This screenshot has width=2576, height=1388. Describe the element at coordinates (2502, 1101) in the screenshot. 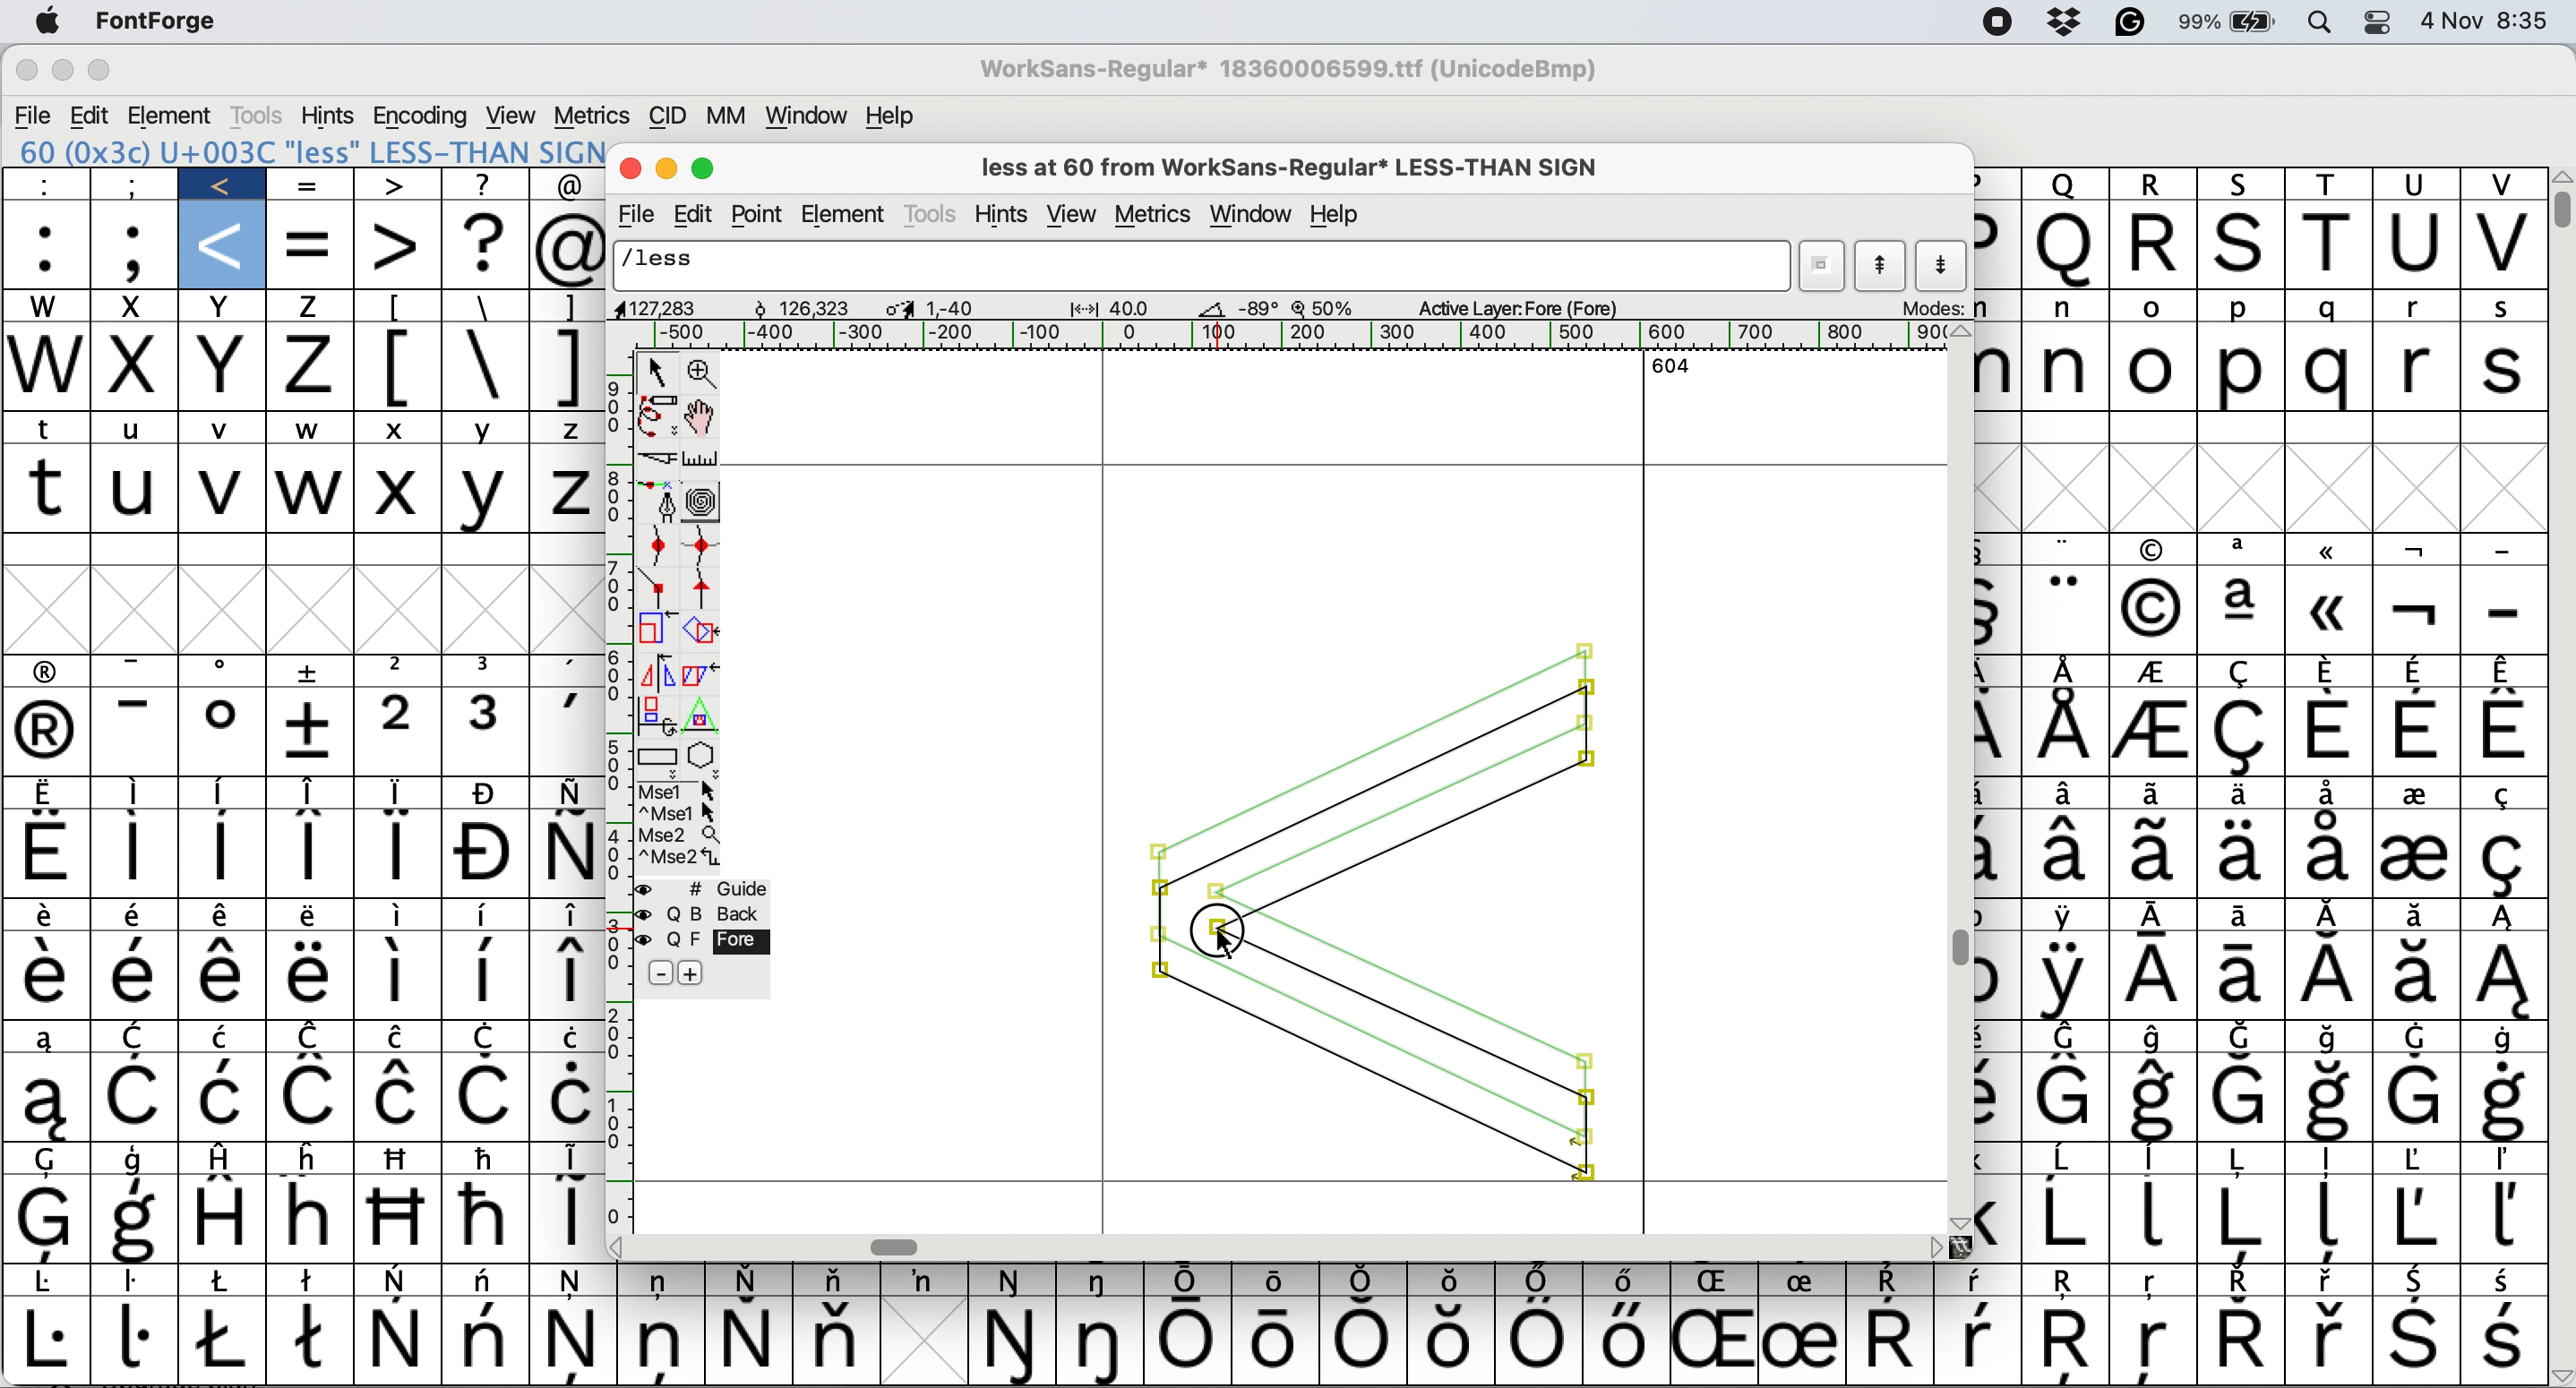

I see `Symbol` at that location.